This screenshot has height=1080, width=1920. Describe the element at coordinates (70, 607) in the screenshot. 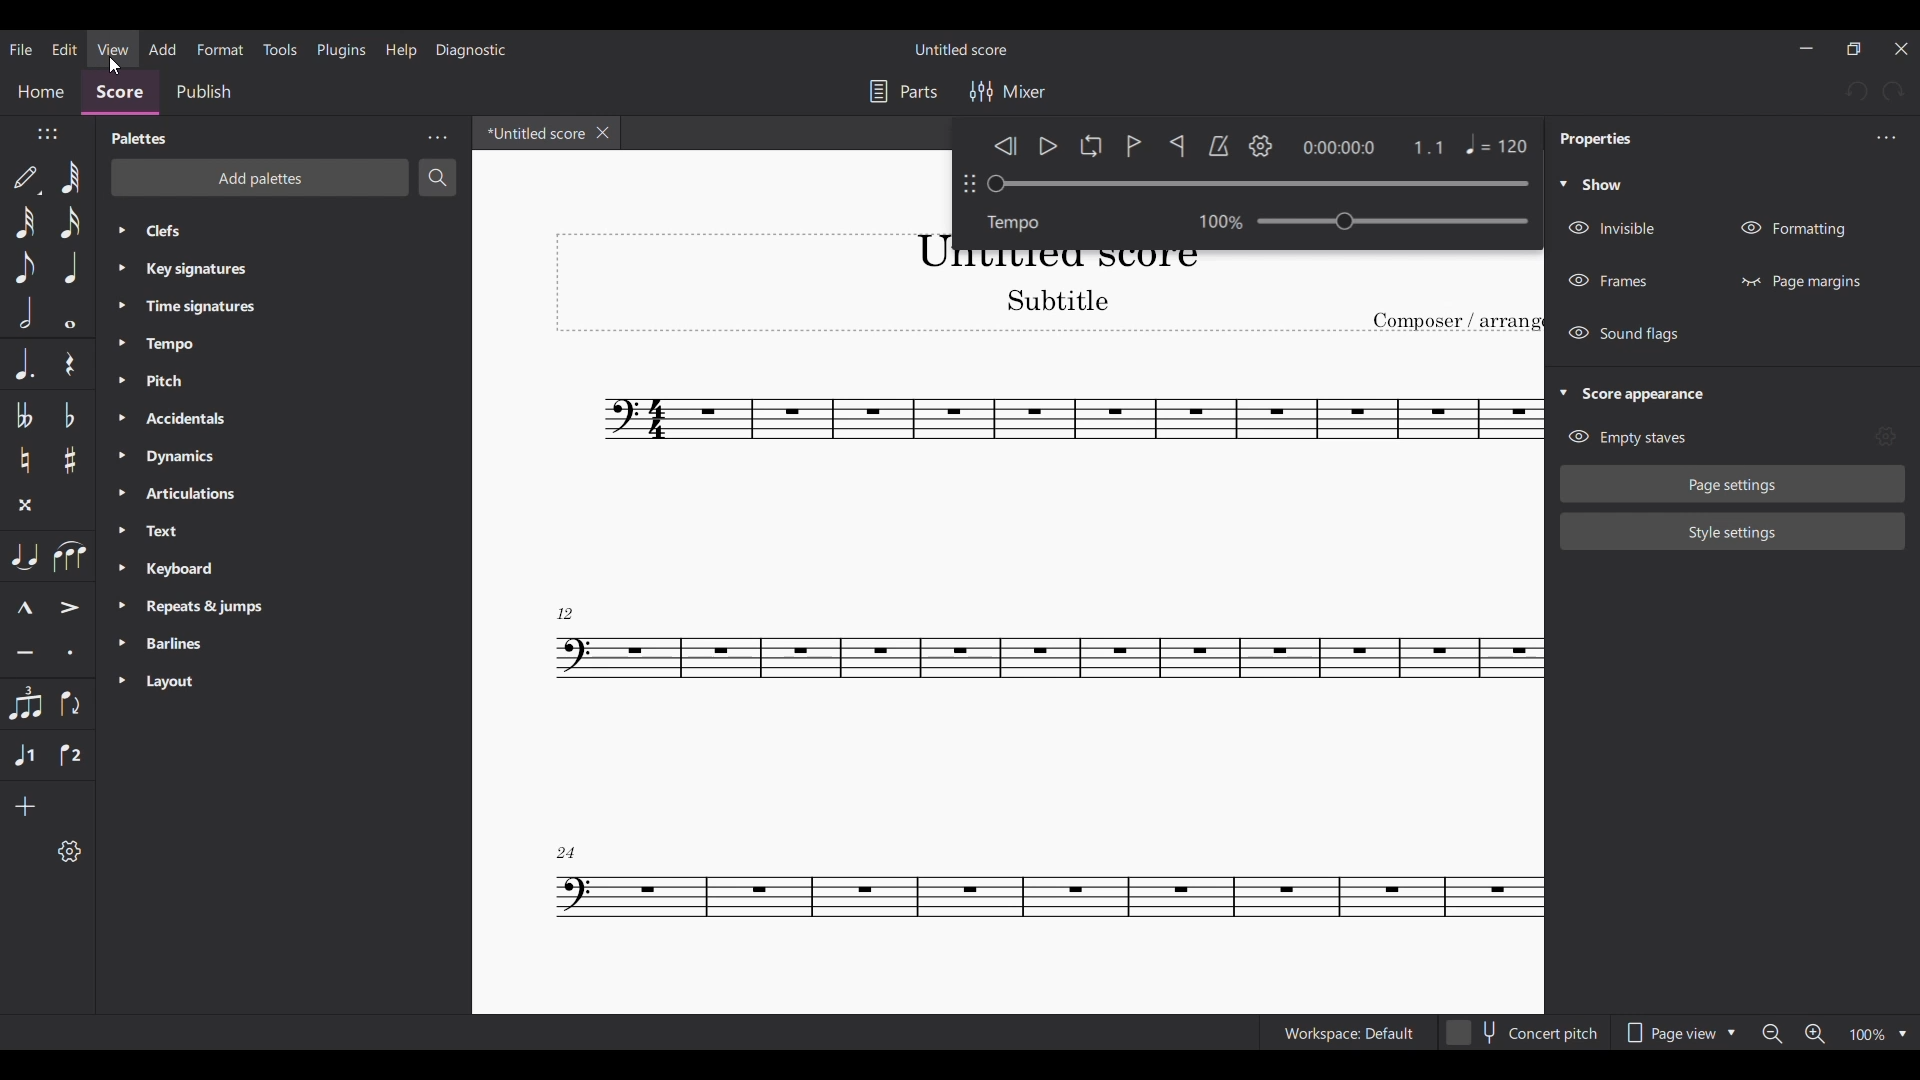

I see `Accent` at that location.